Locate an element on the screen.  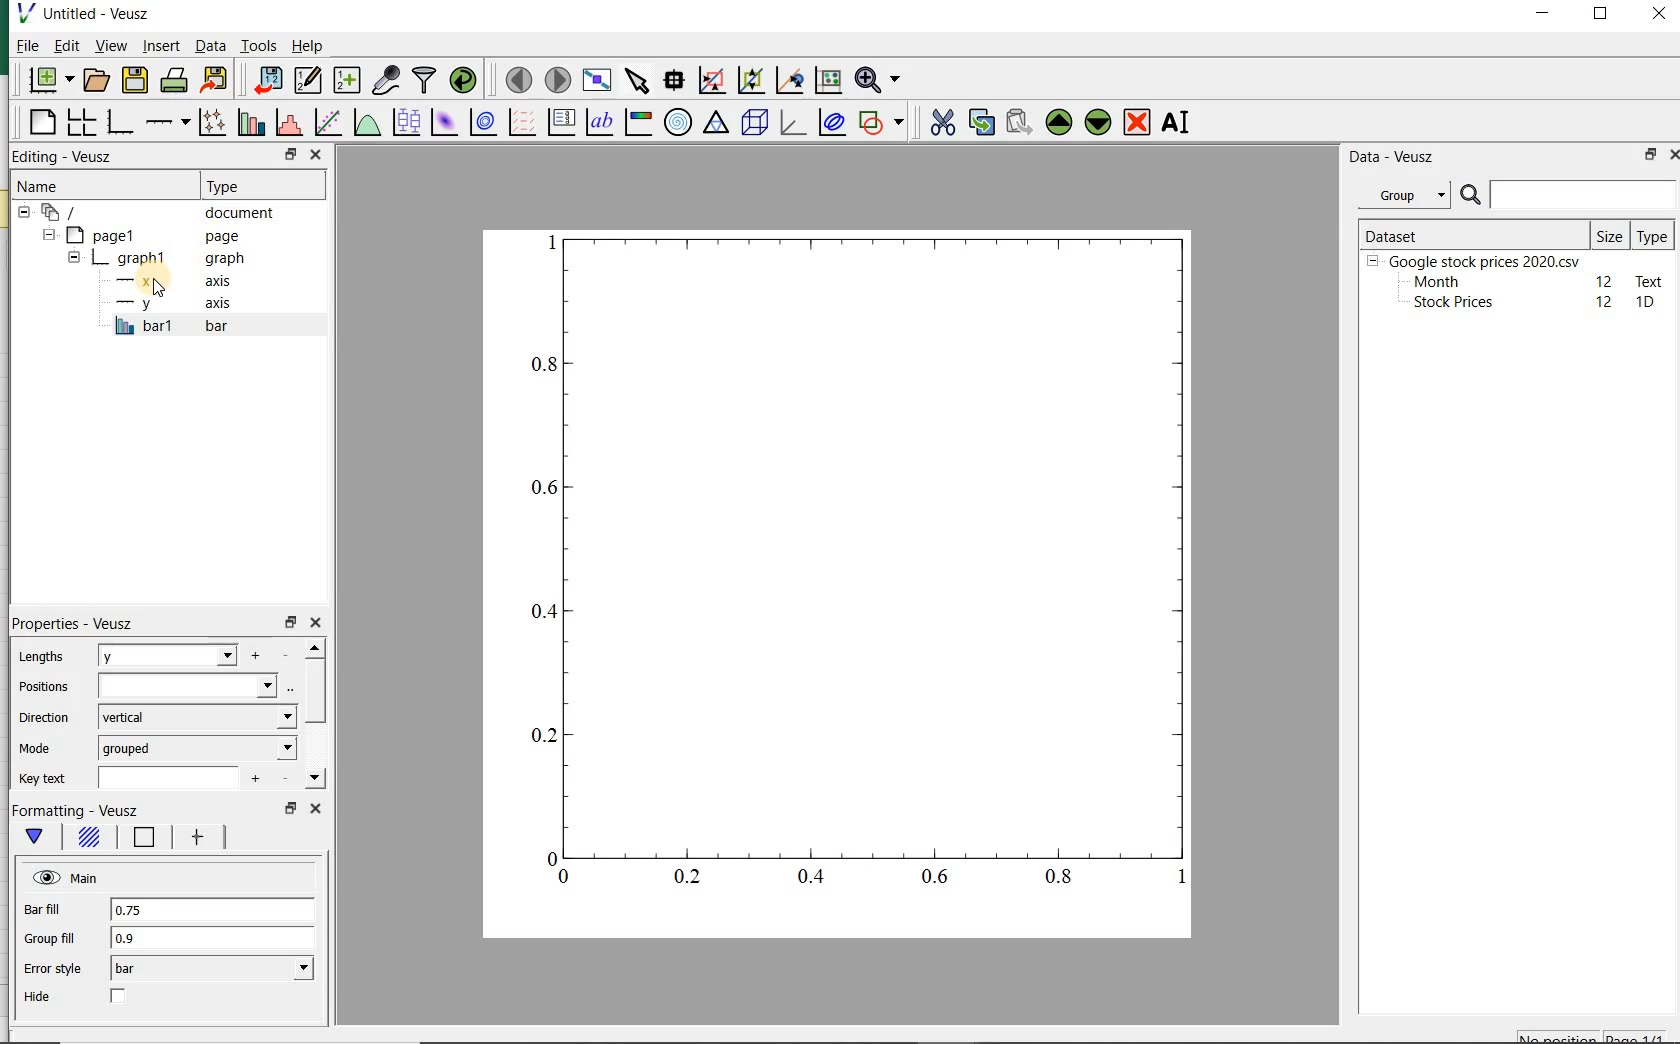
create new datasets is located at coordinates (347, 81).